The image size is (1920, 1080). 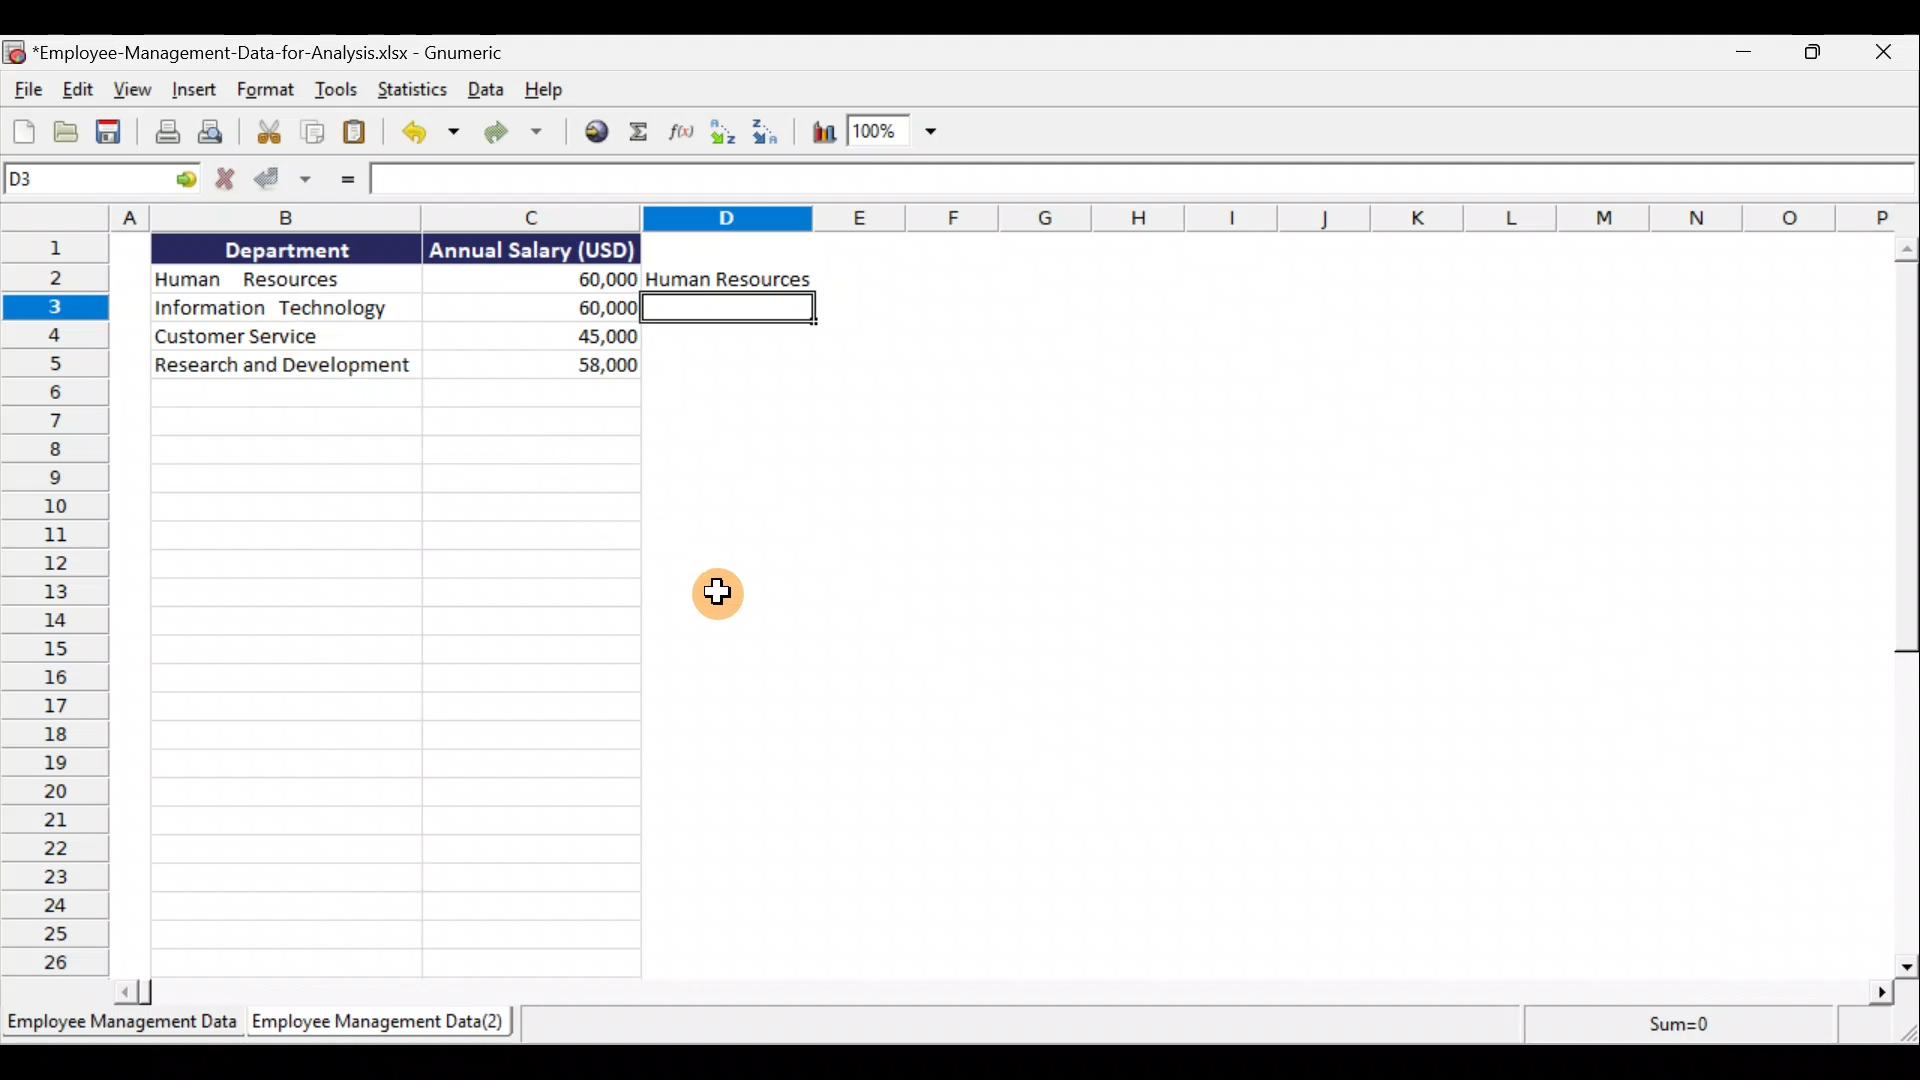 What do you see at coordinates (162, 135) in the screenshot?
I see `Print the current file` at bounding box center [162, 135].